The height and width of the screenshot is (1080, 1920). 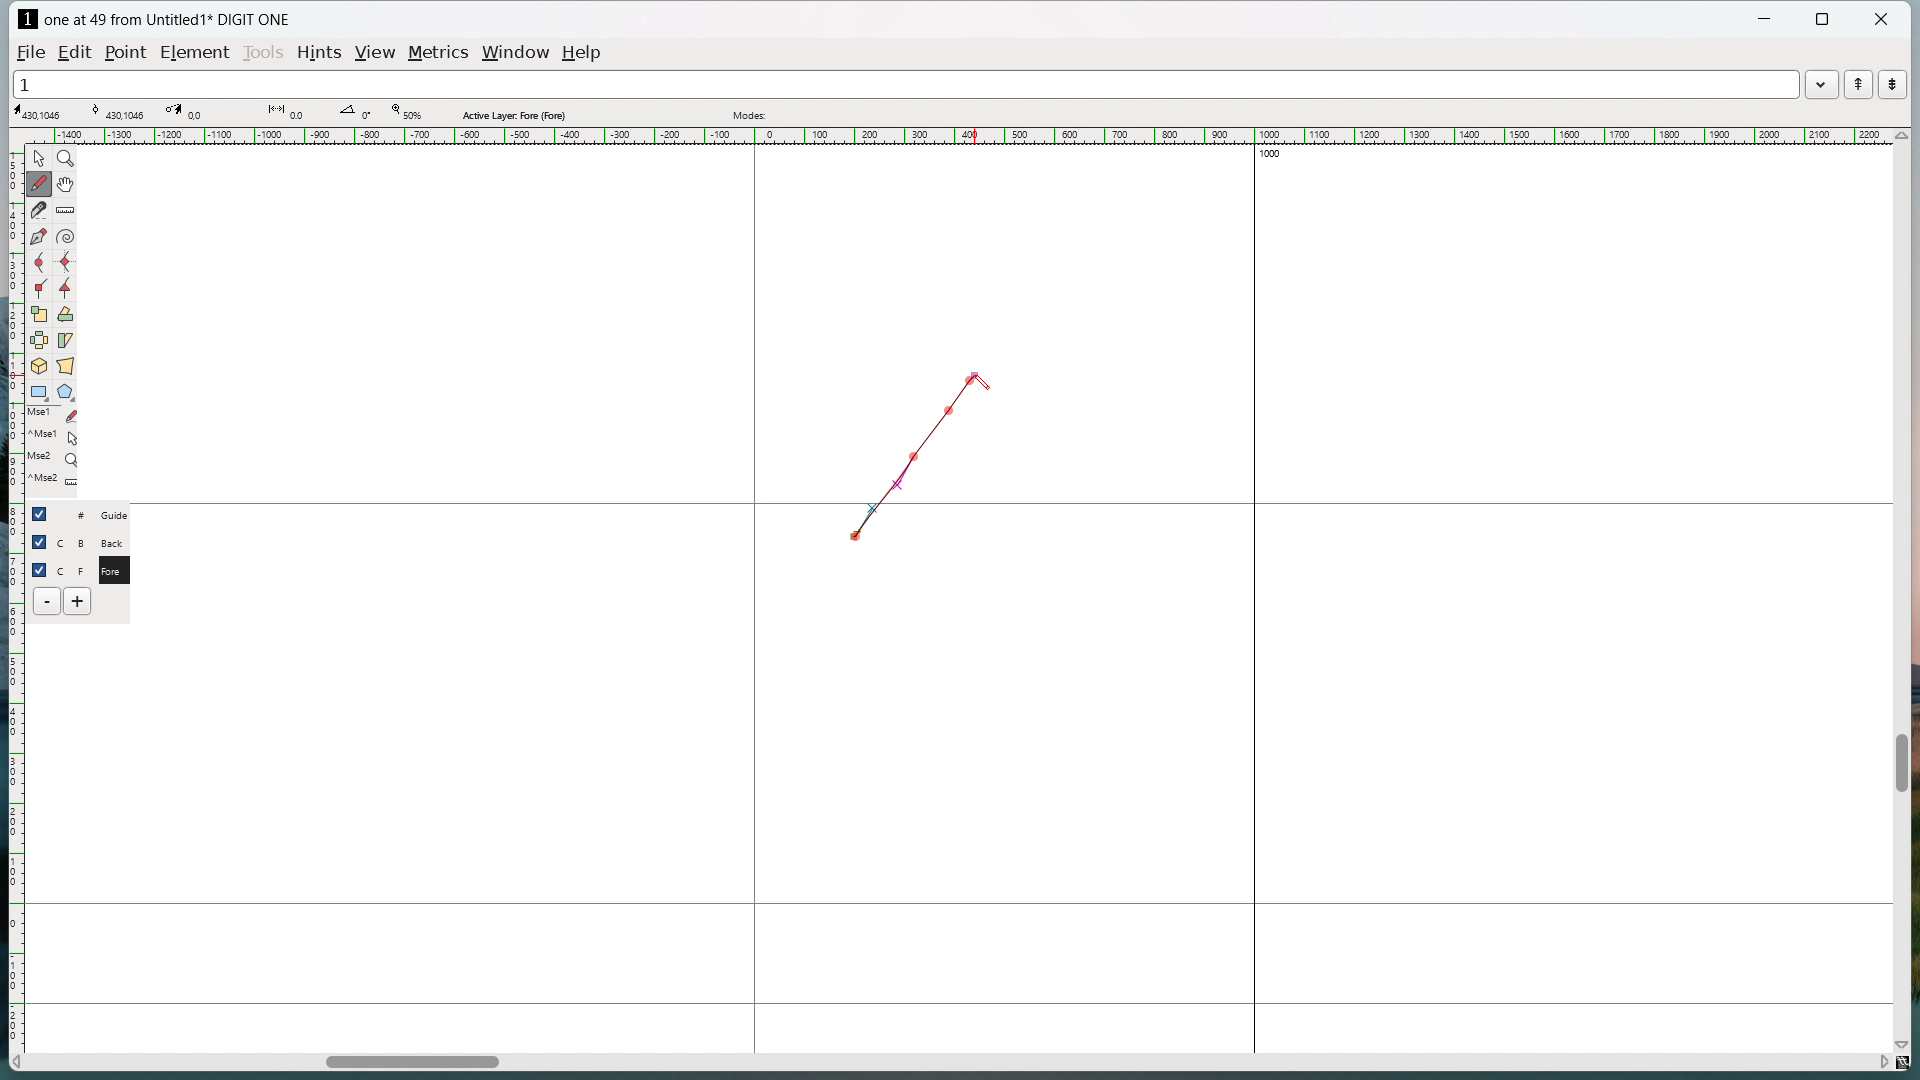 What do you see at coordinates (1900, 136) in the screenshot?
I see `scroll up` at bounding box center [1900, 136].